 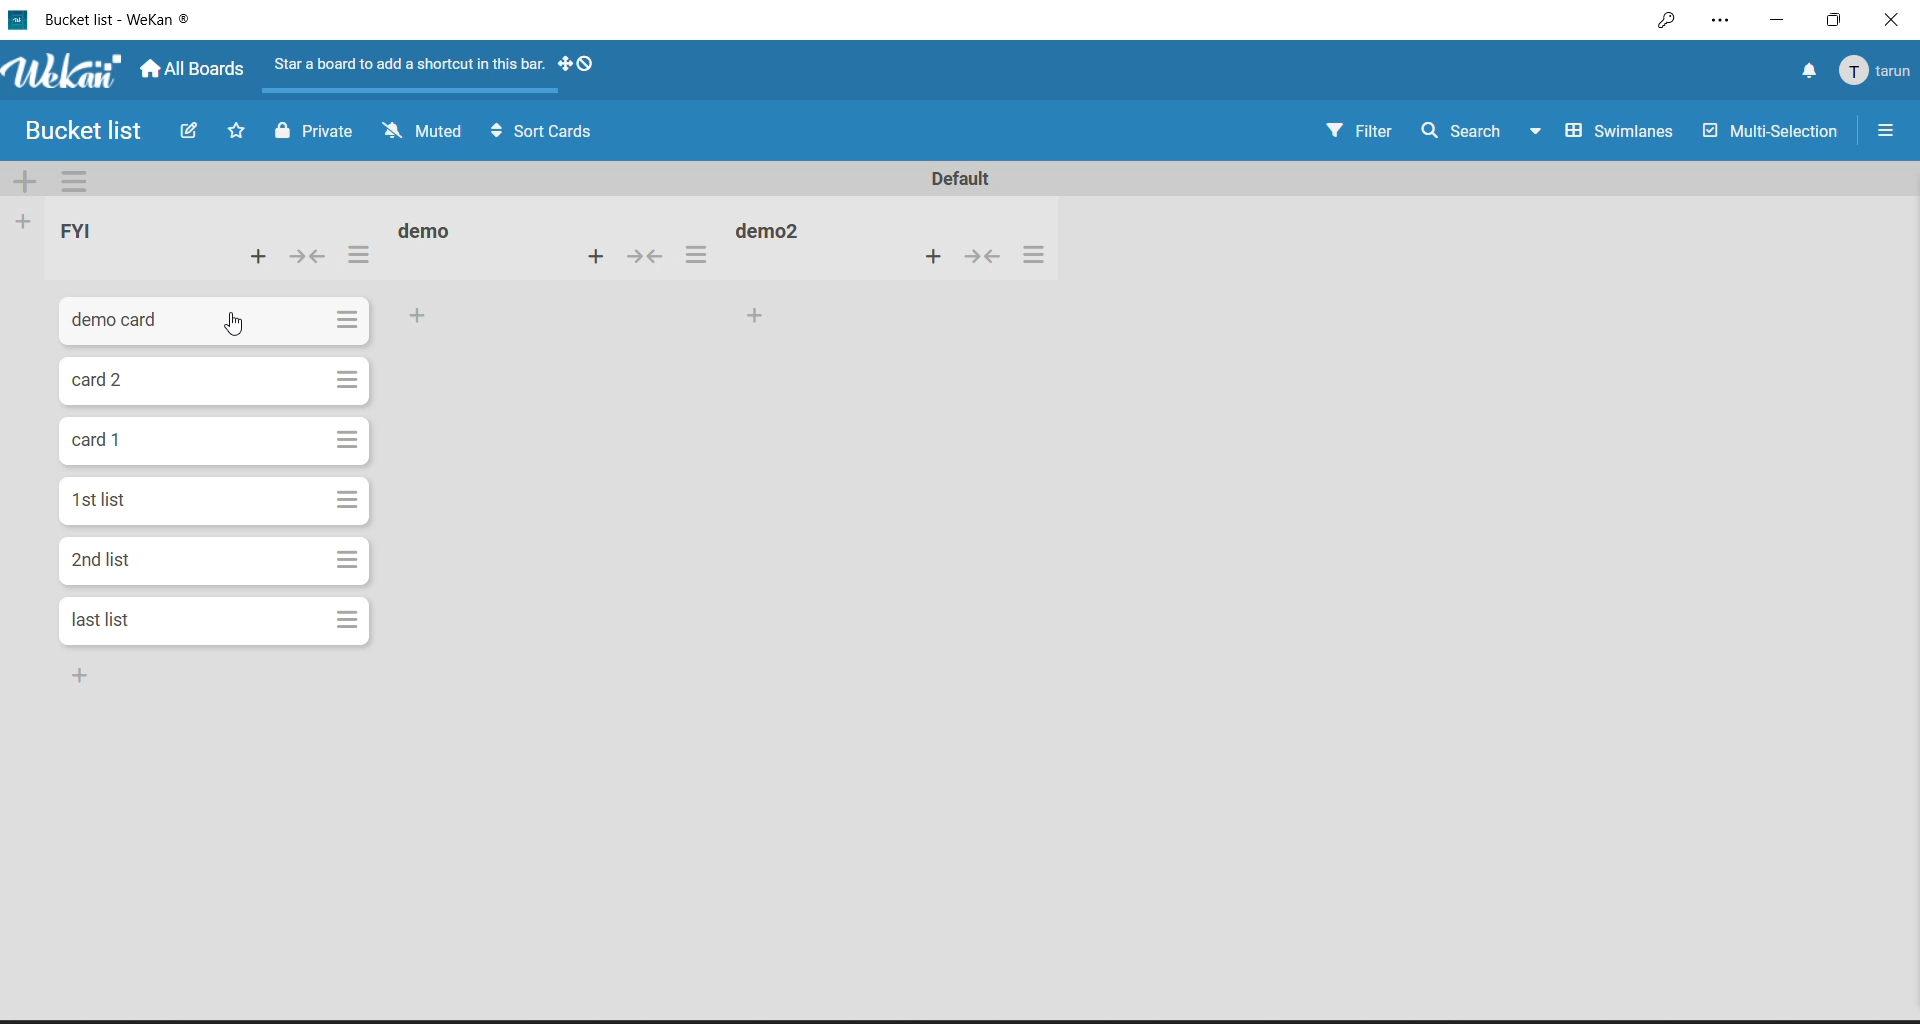 I want to click on Star a board to add a shortcut in this bar., so click(x=411, y=64).